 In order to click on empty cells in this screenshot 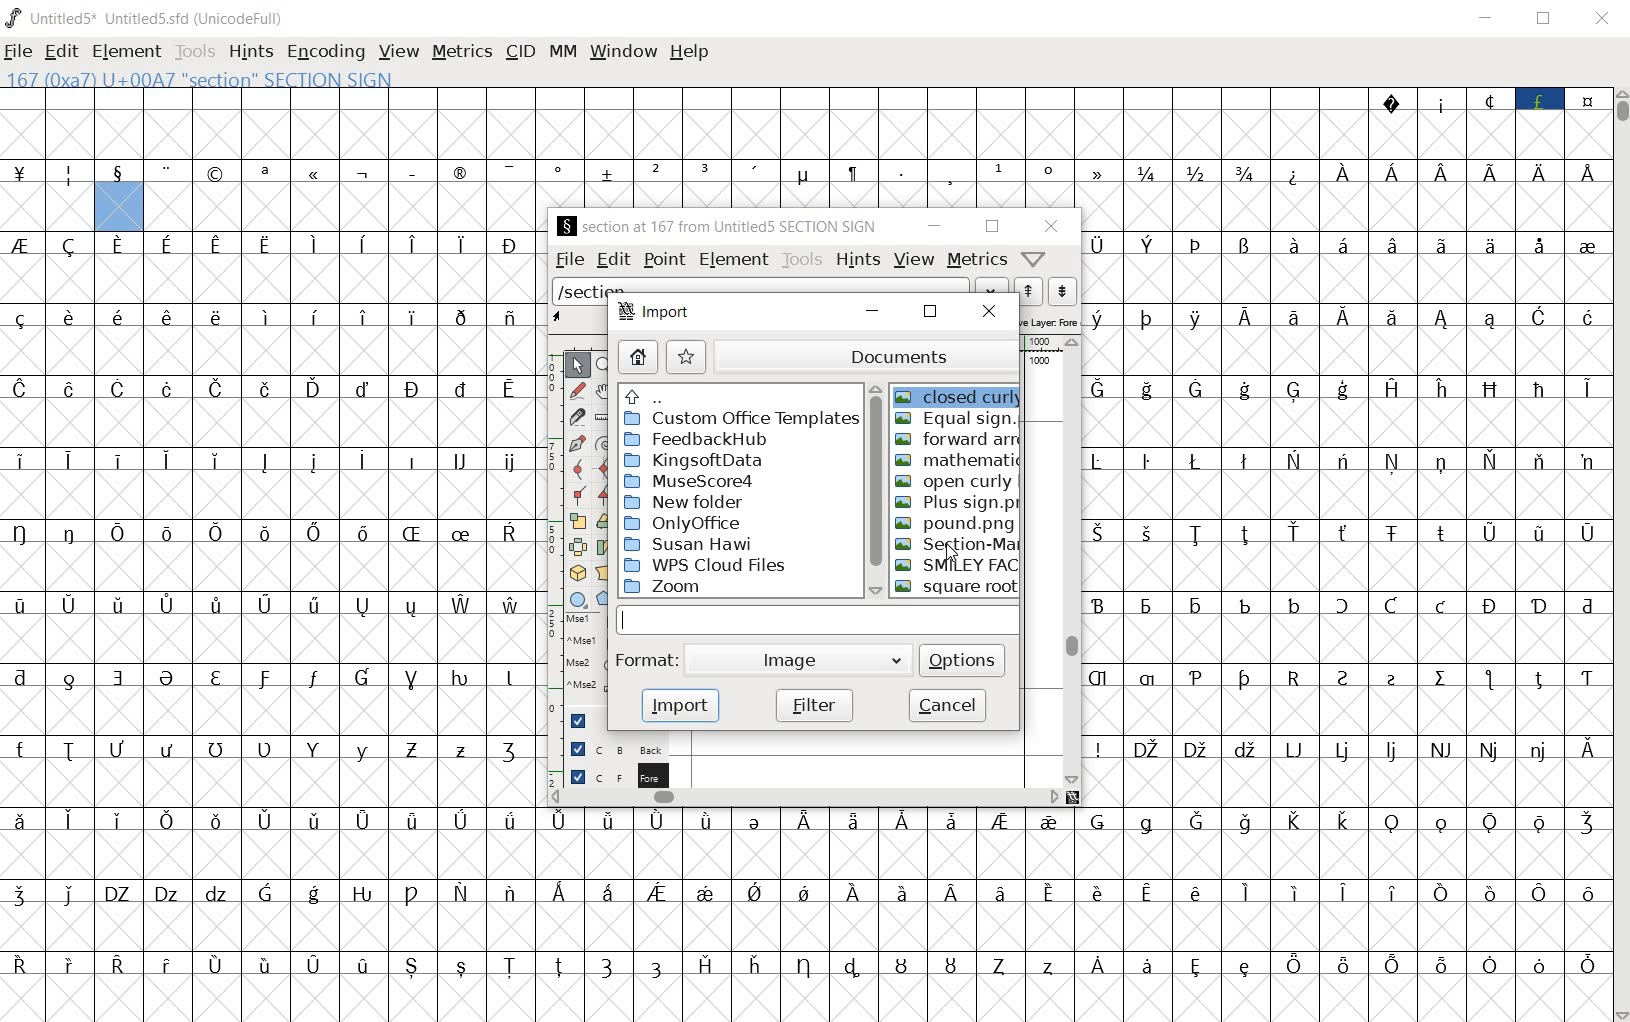, I will do `click(807, 853)`.